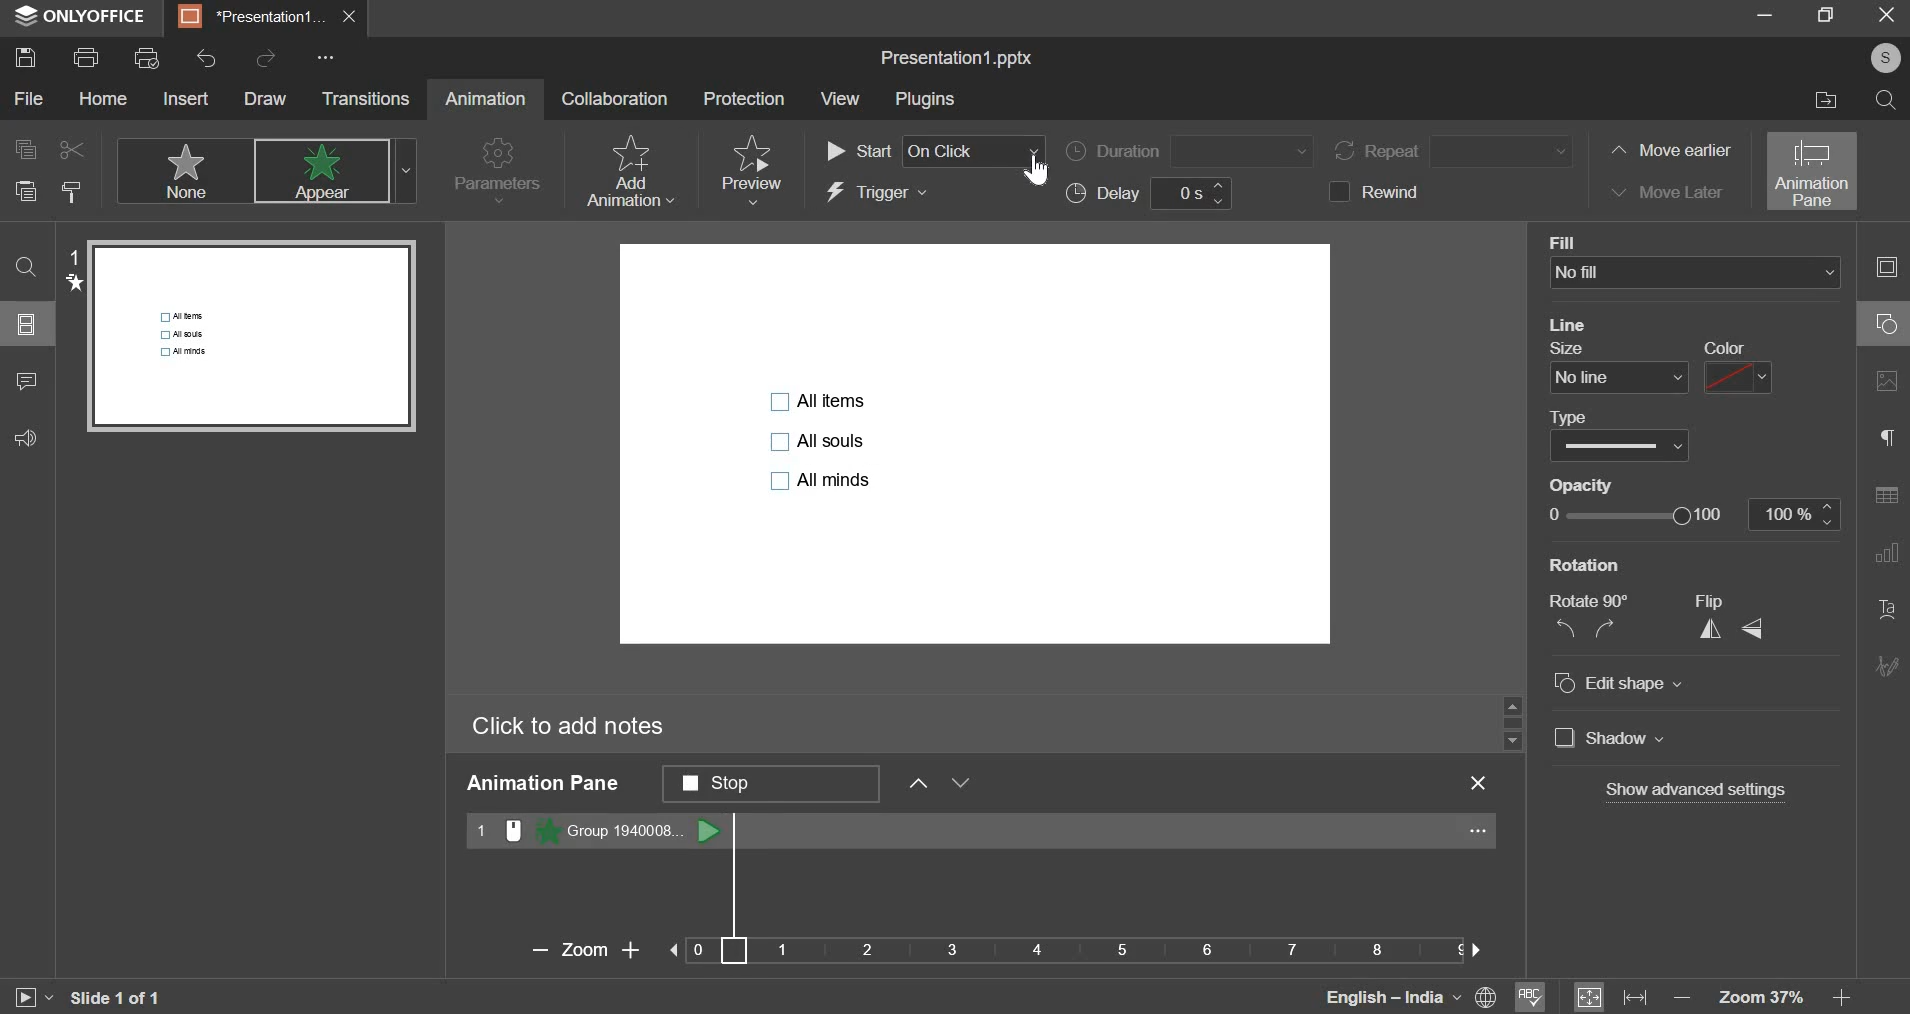  Describe the element at coordinates (103, 99) in the screenshot. I see `home` at that location.